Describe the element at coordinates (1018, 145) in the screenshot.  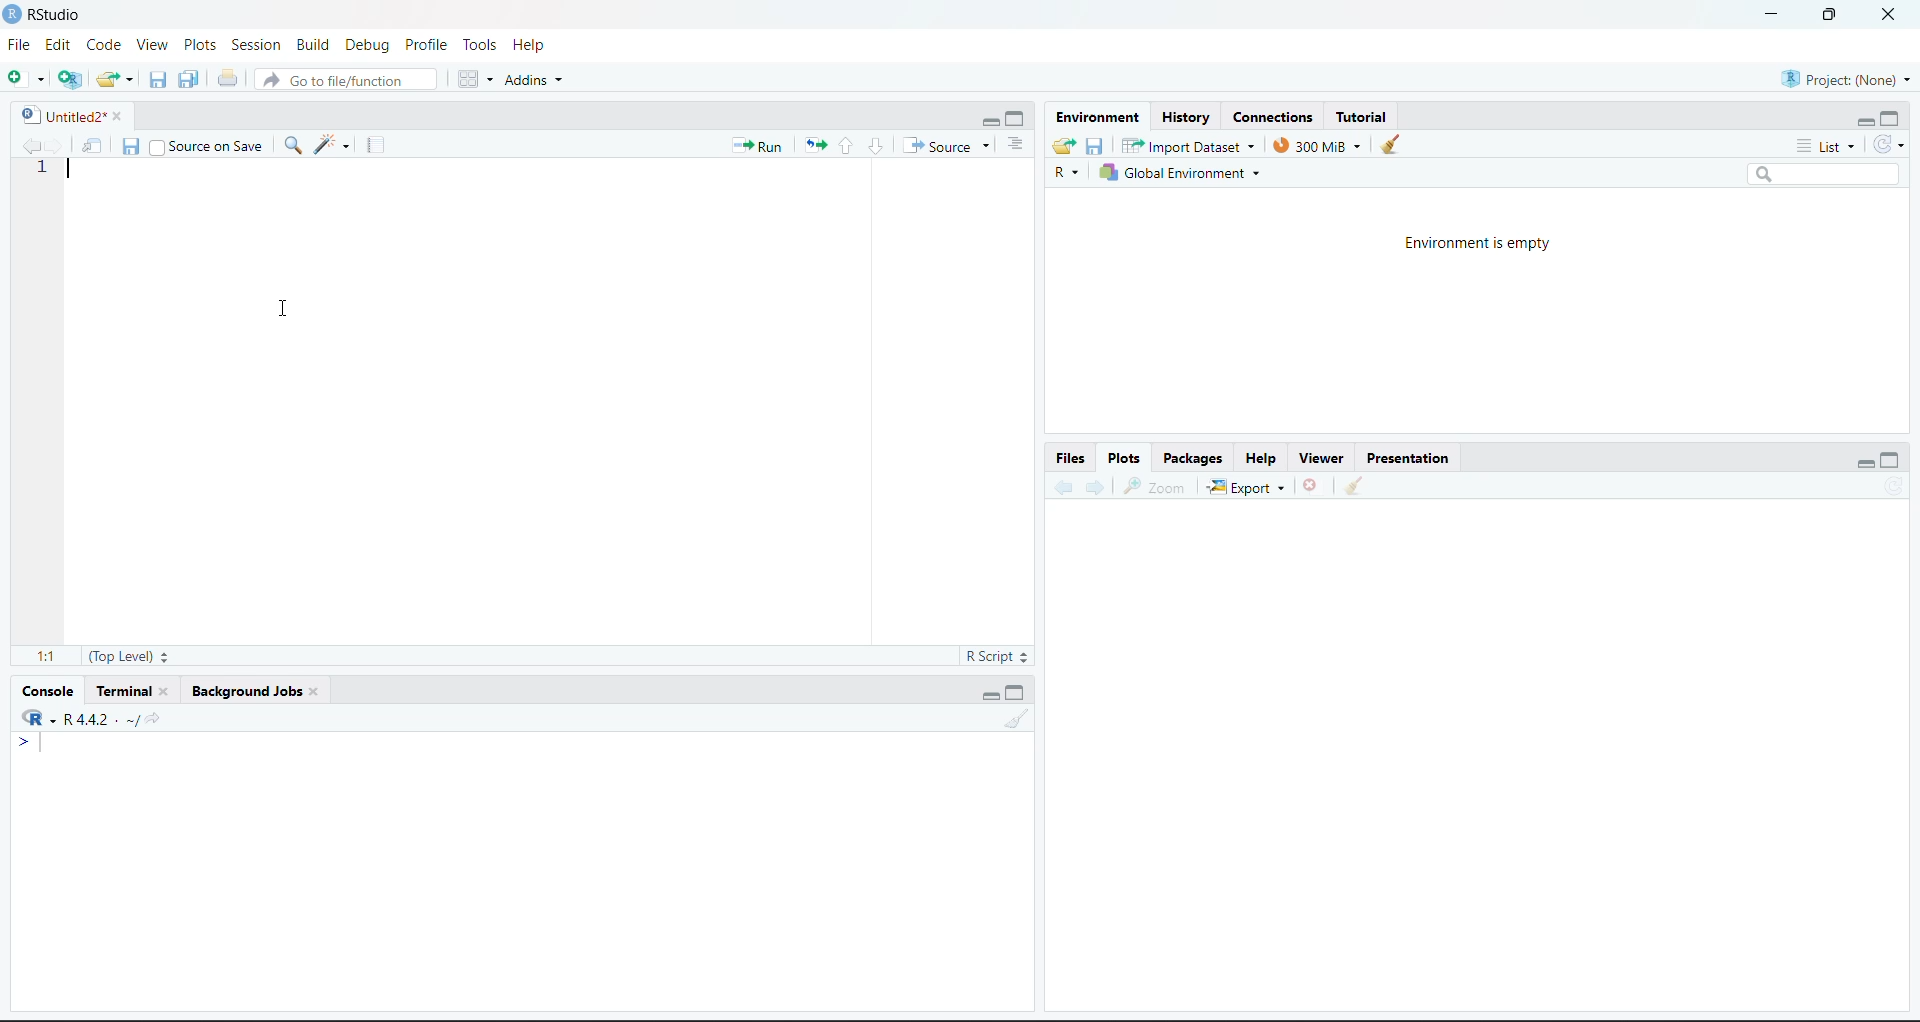
I see `show document outline` at that location.